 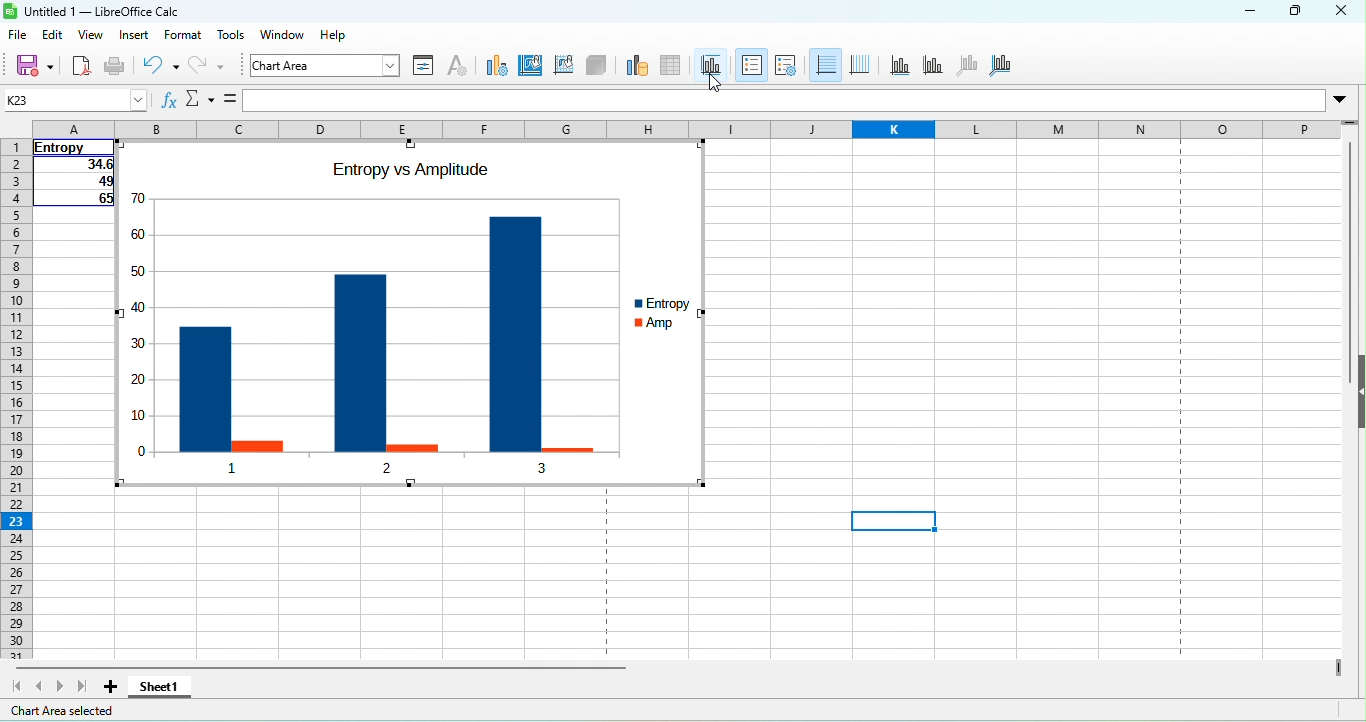 What do you see at coordinates (333, 38) in the screenshot?
I see `help` at bounding box center [333, 38].